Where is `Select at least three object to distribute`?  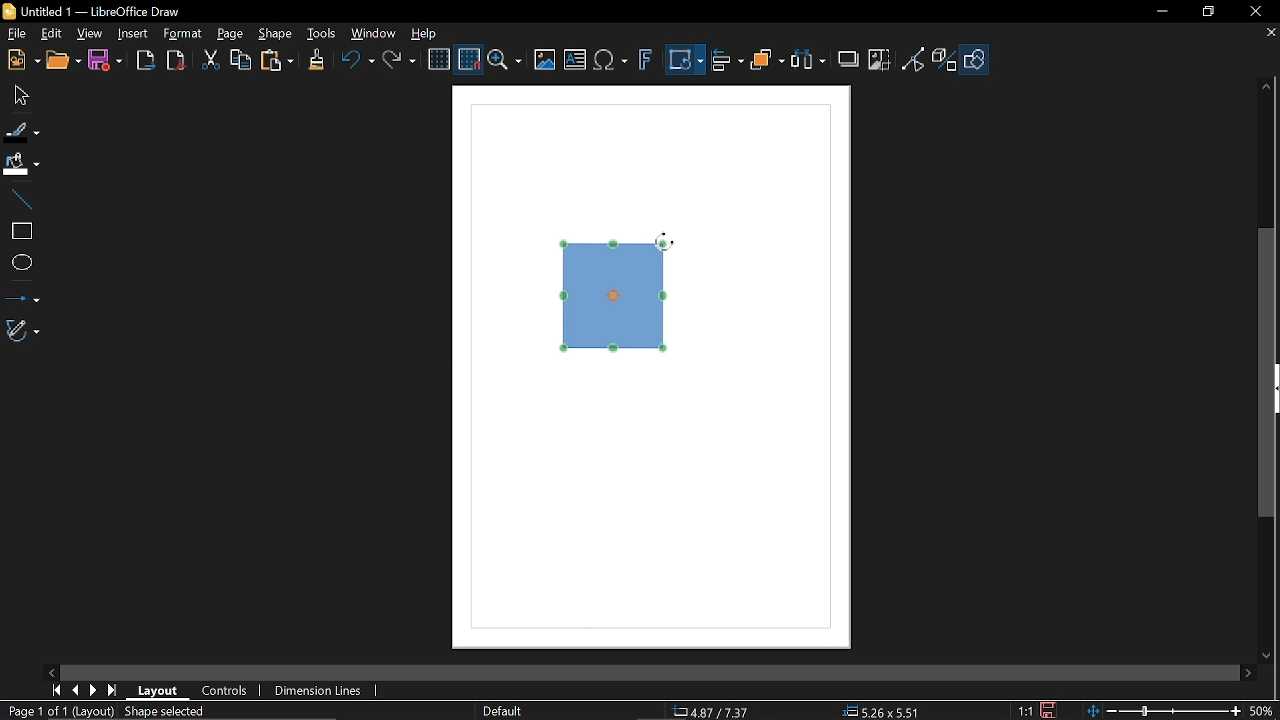
Select at least three object to distribute is located at coordinates (809, 62).